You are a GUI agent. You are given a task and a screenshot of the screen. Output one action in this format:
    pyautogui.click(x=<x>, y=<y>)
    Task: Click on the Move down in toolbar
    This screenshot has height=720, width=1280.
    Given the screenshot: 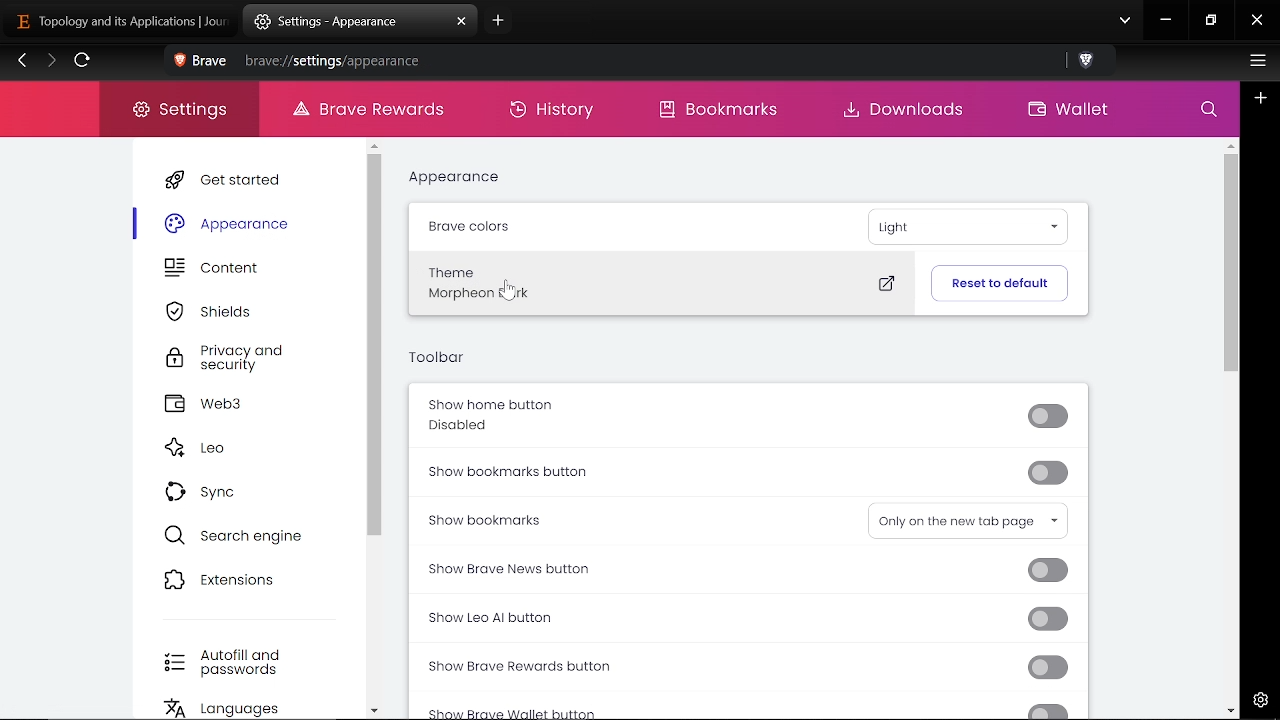 What is the action you would take?
    pyautogui.click(x=1230, y=710)
    